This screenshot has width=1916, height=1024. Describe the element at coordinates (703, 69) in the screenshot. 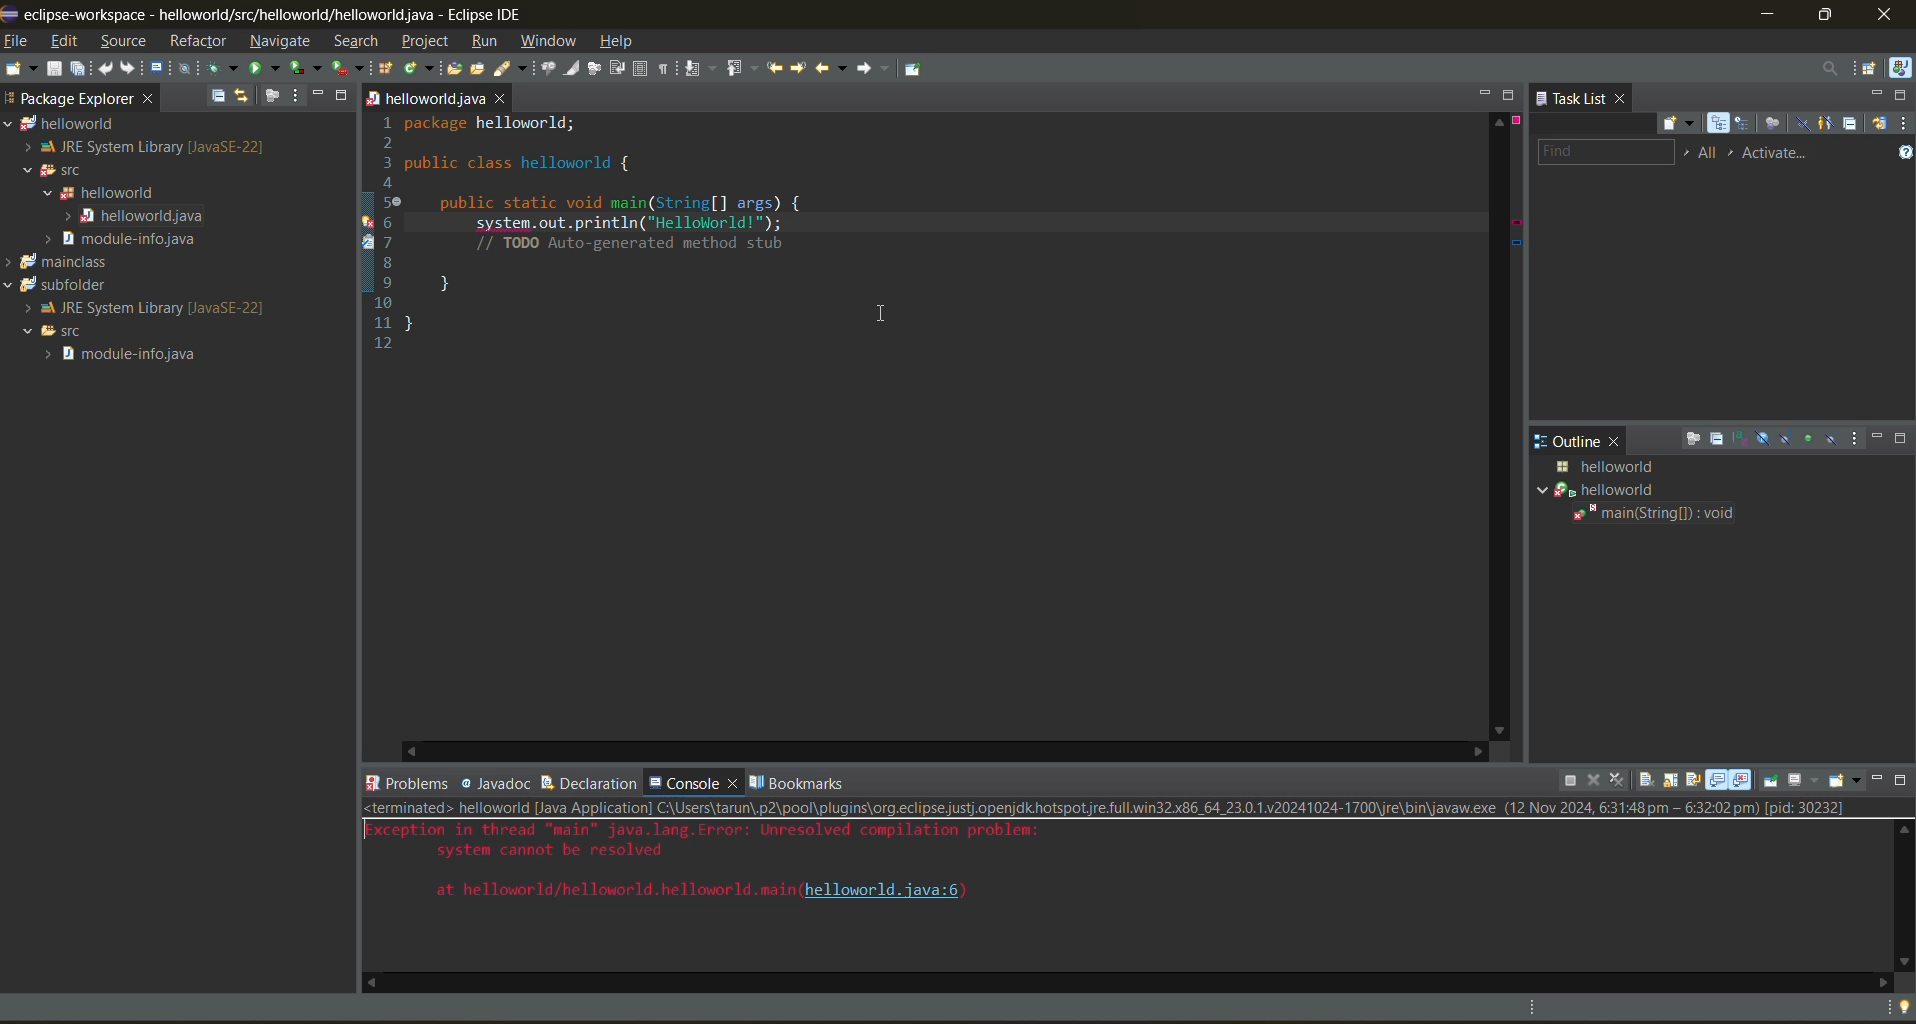

I see `next annotation` at that location.